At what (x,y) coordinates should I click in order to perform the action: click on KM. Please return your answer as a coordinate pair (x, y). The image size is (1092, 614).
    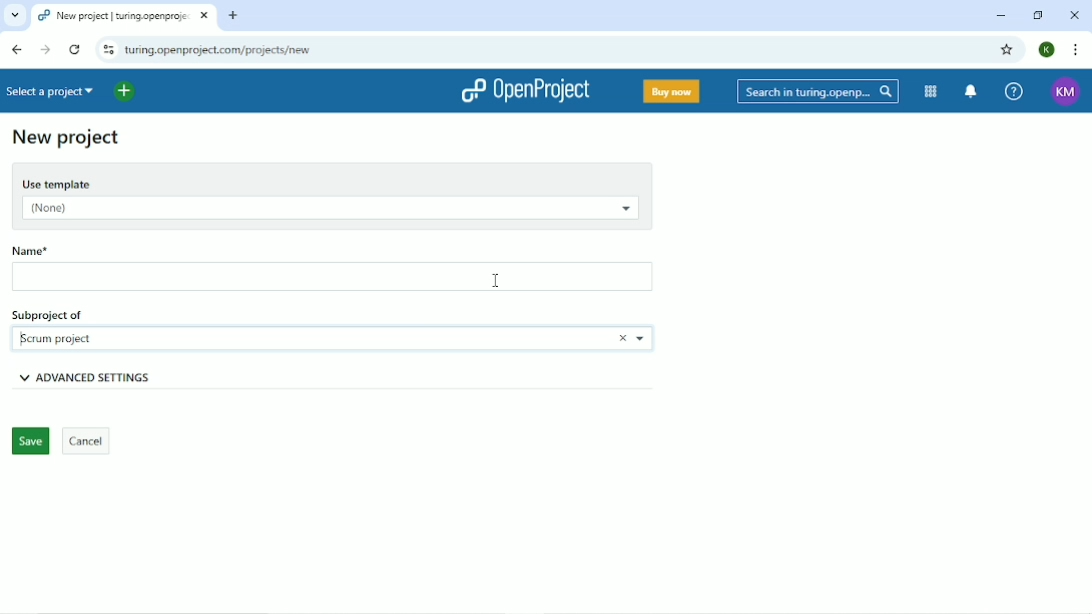
    Looking at the image, I should click on (1066, 92).